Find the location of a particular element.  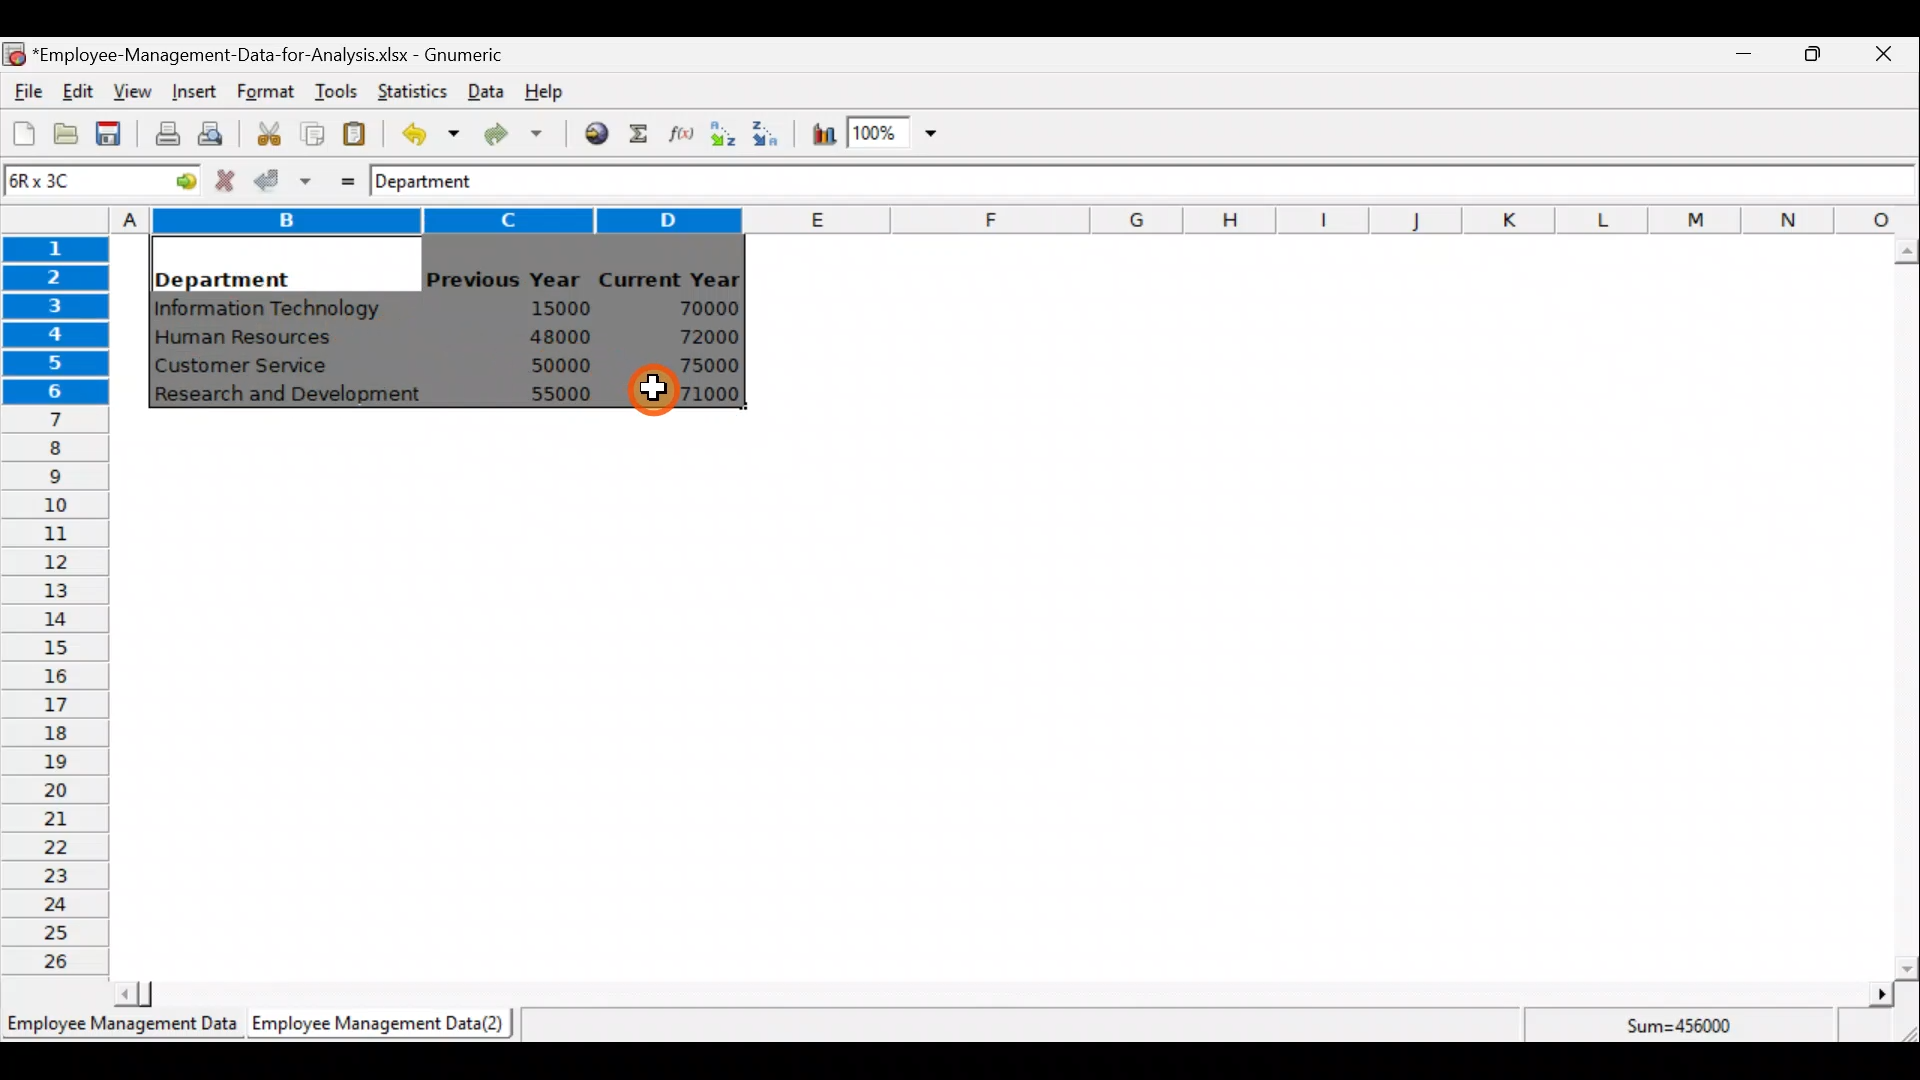

Cancel change is located at coordinates (228, 180).